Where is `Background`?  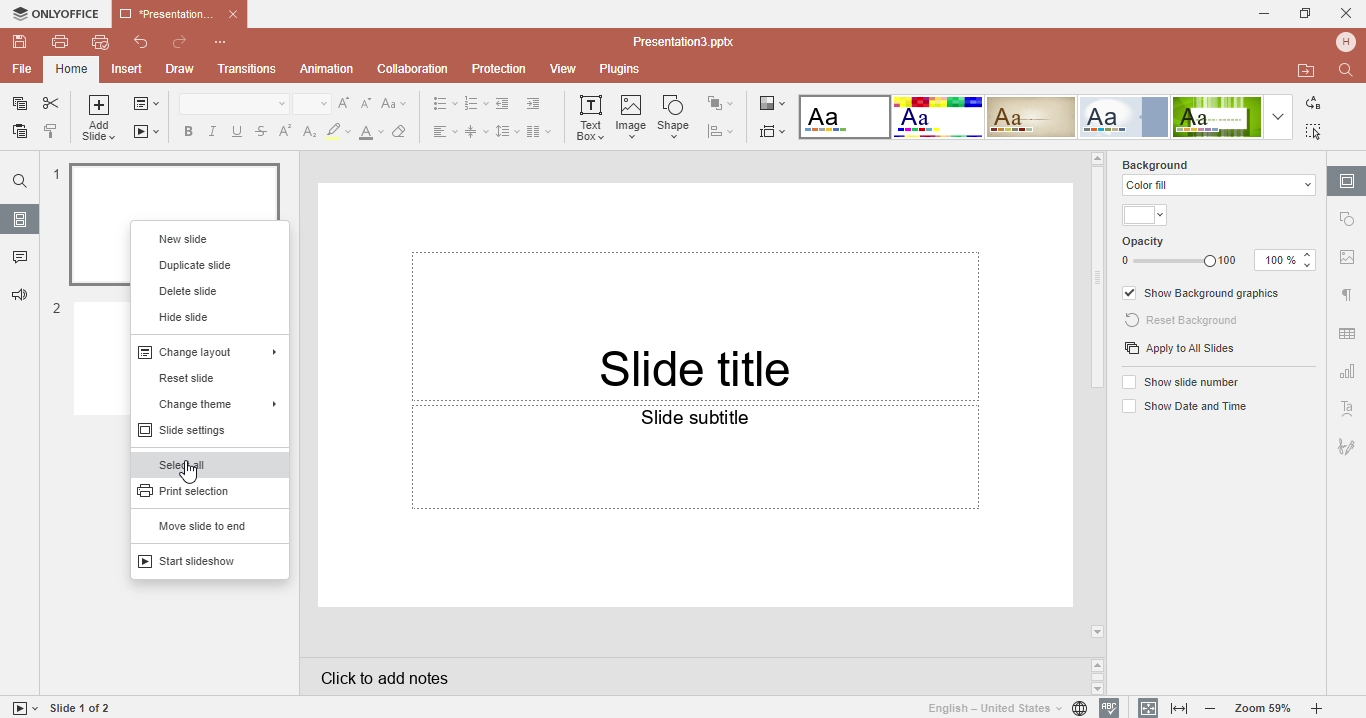
Background is located at coordinates (1172, 163).